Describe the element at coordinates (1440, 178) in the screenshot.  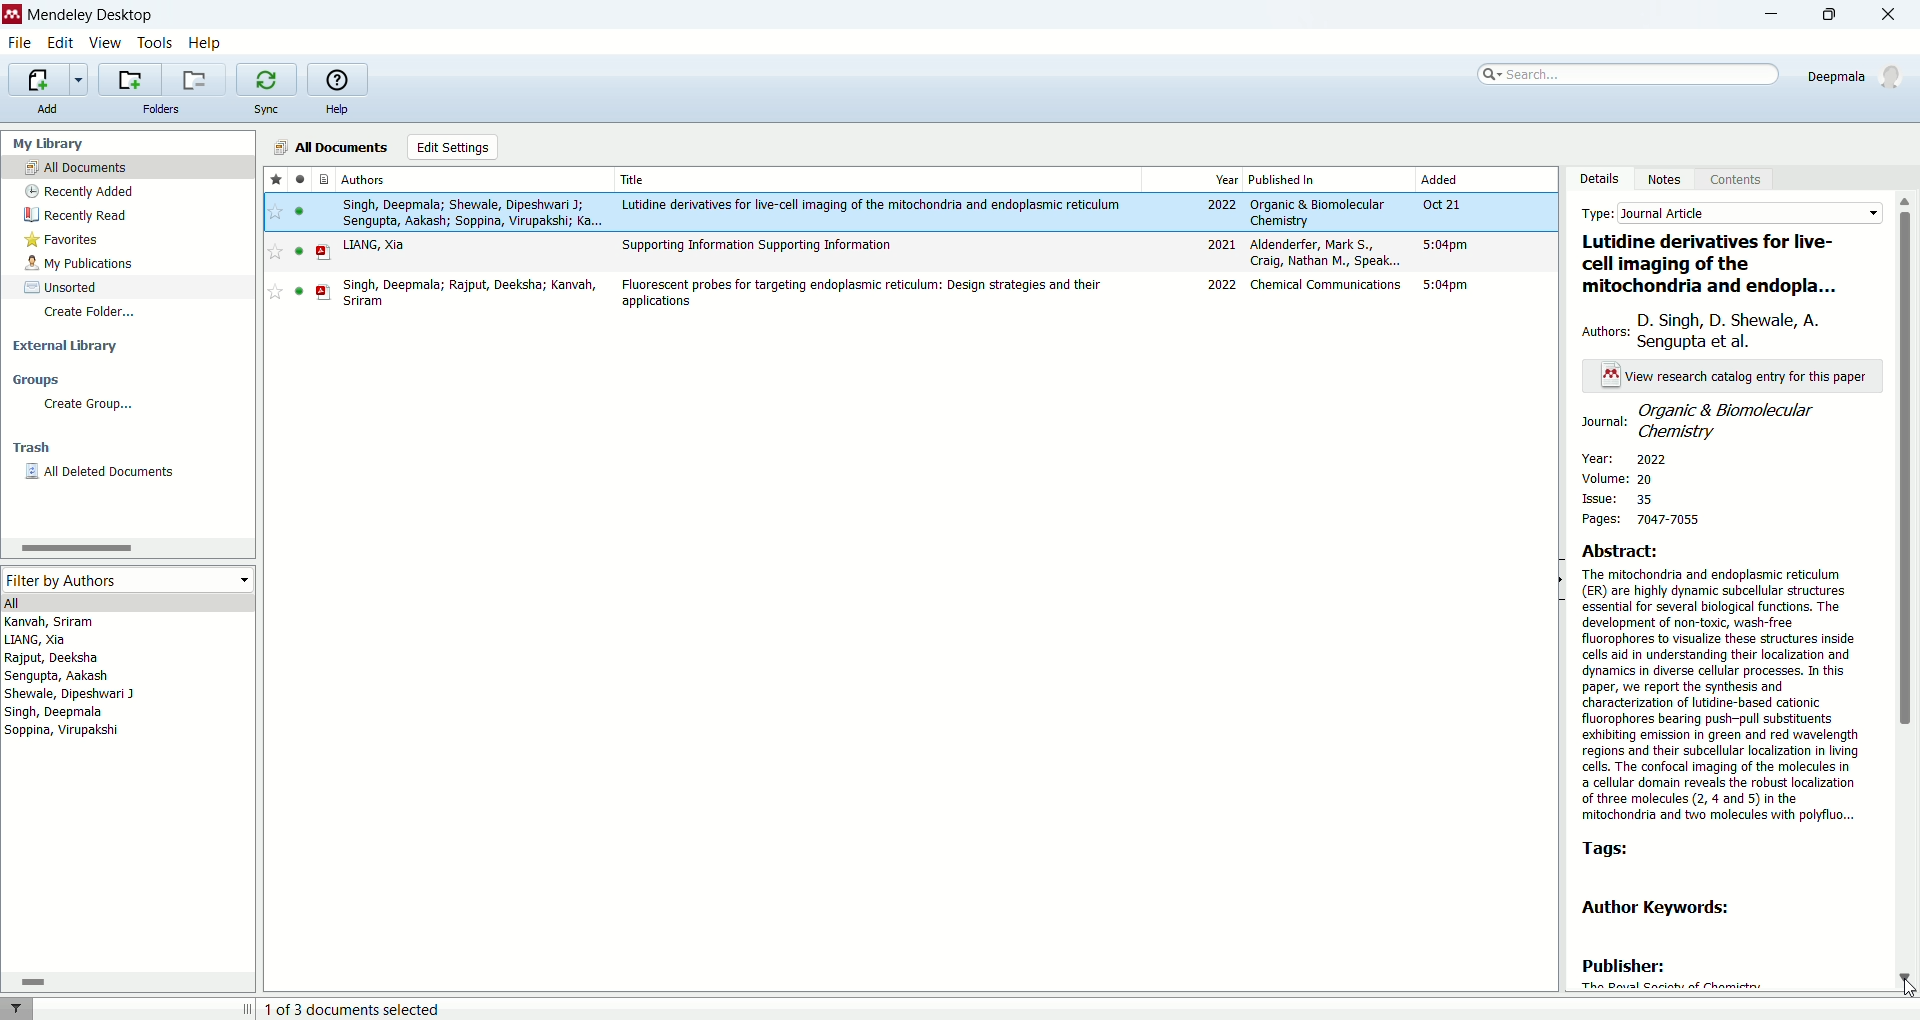
I see `added` at that location.